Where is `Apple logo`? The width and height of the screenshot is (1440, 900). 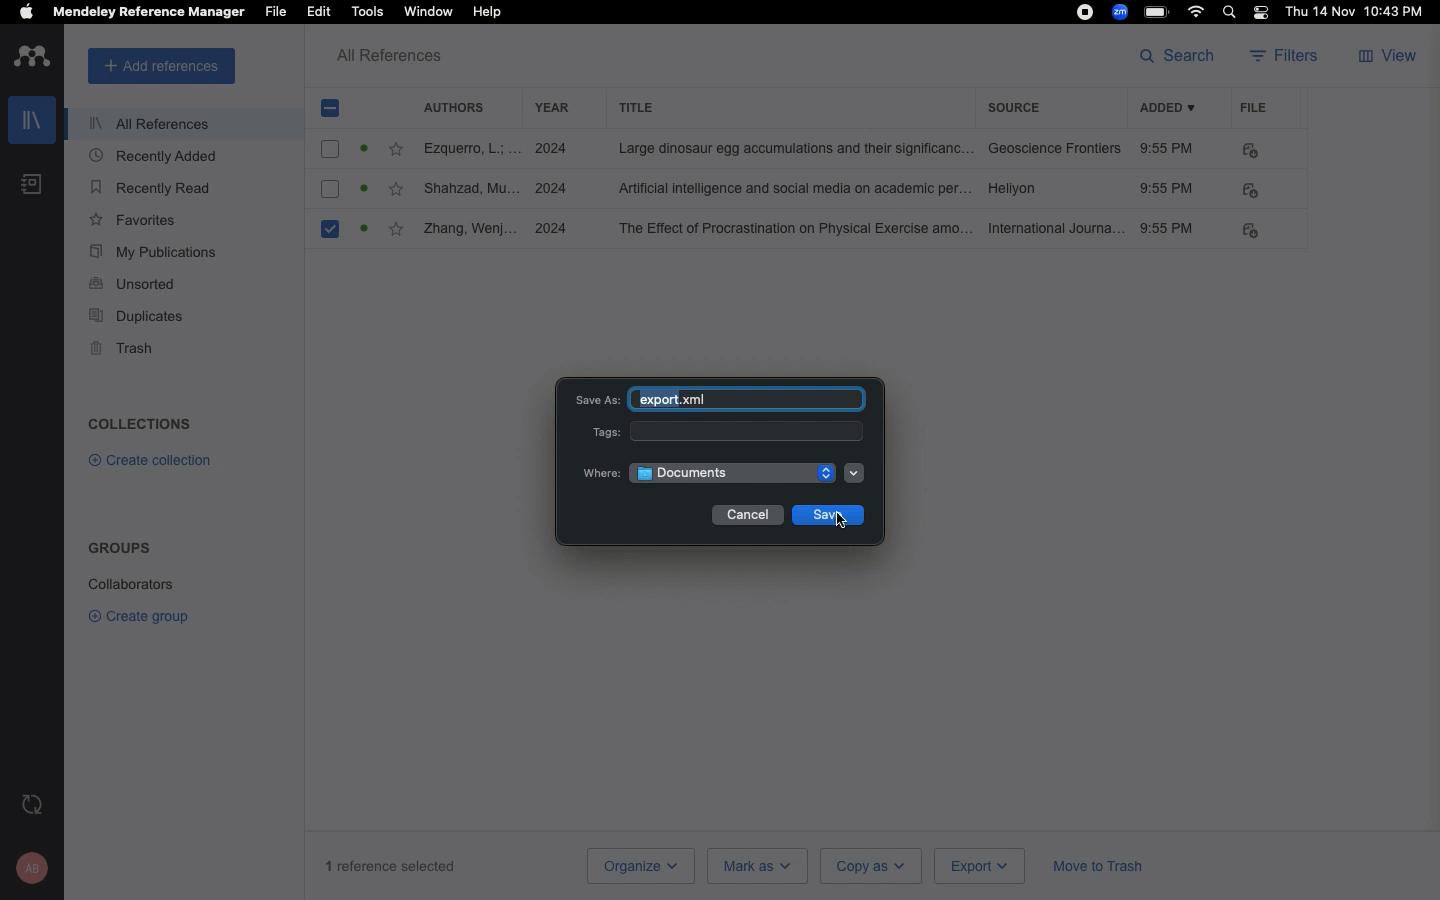 Apple logo is located at coordinates (26, 12).